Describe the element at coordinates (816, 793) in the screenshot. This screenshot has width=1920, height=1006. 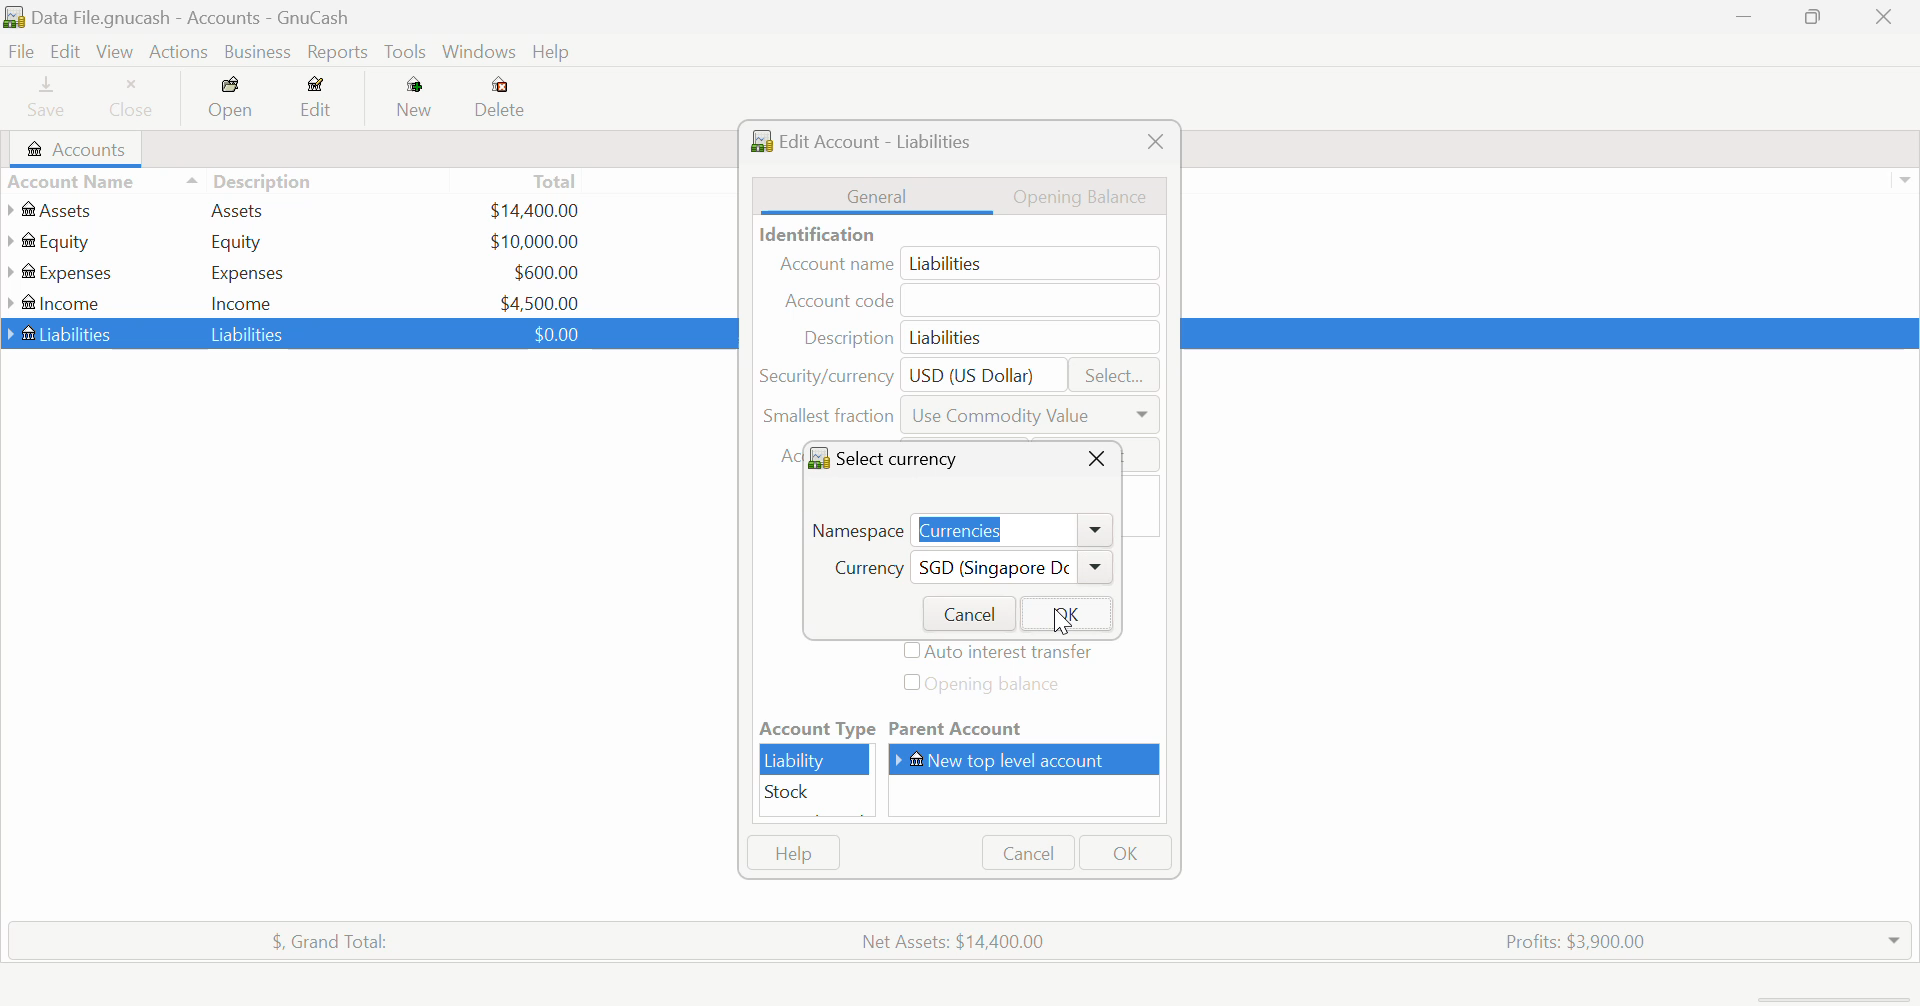
I see `Stock` at that location.